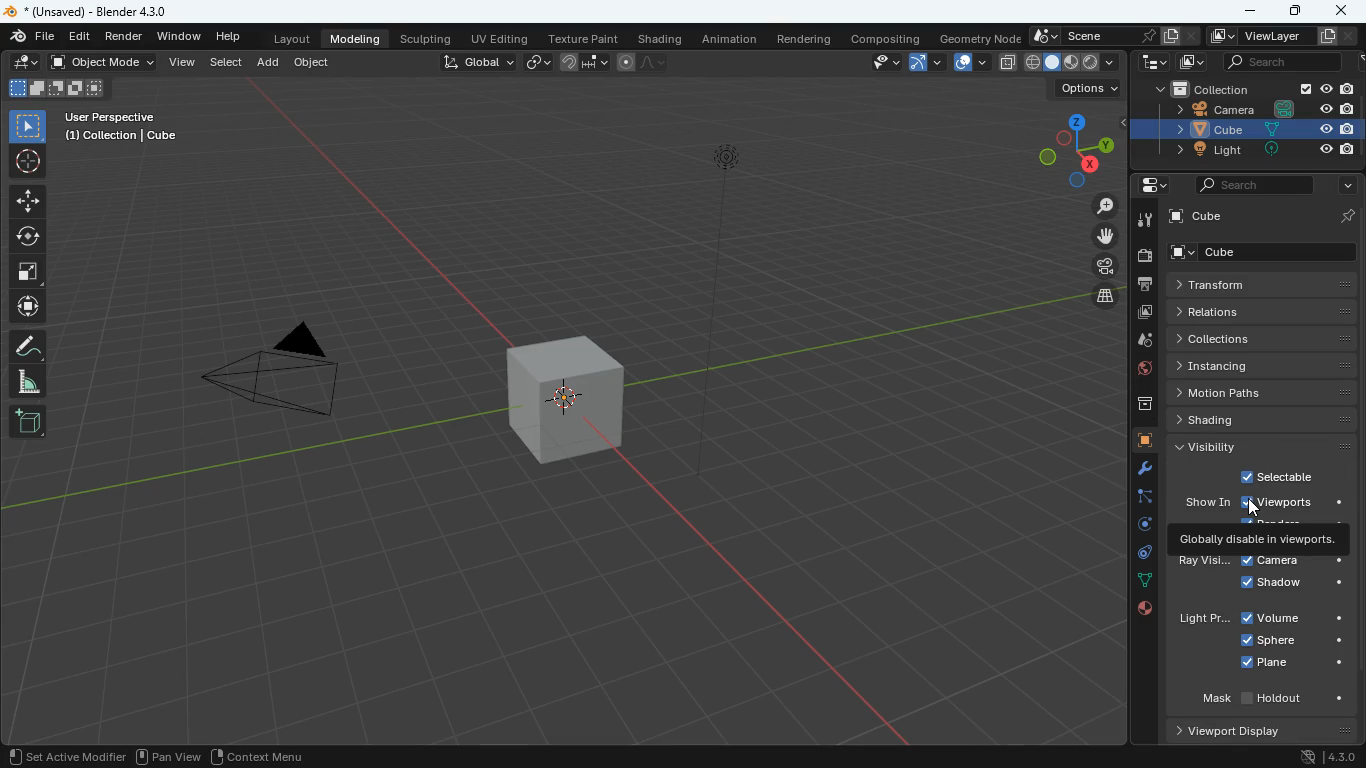 The image size is (1366, 768). What do you see at coordinates (1343, 12) in the screenshot?
I see `close` at bounding box center [1343, 12].